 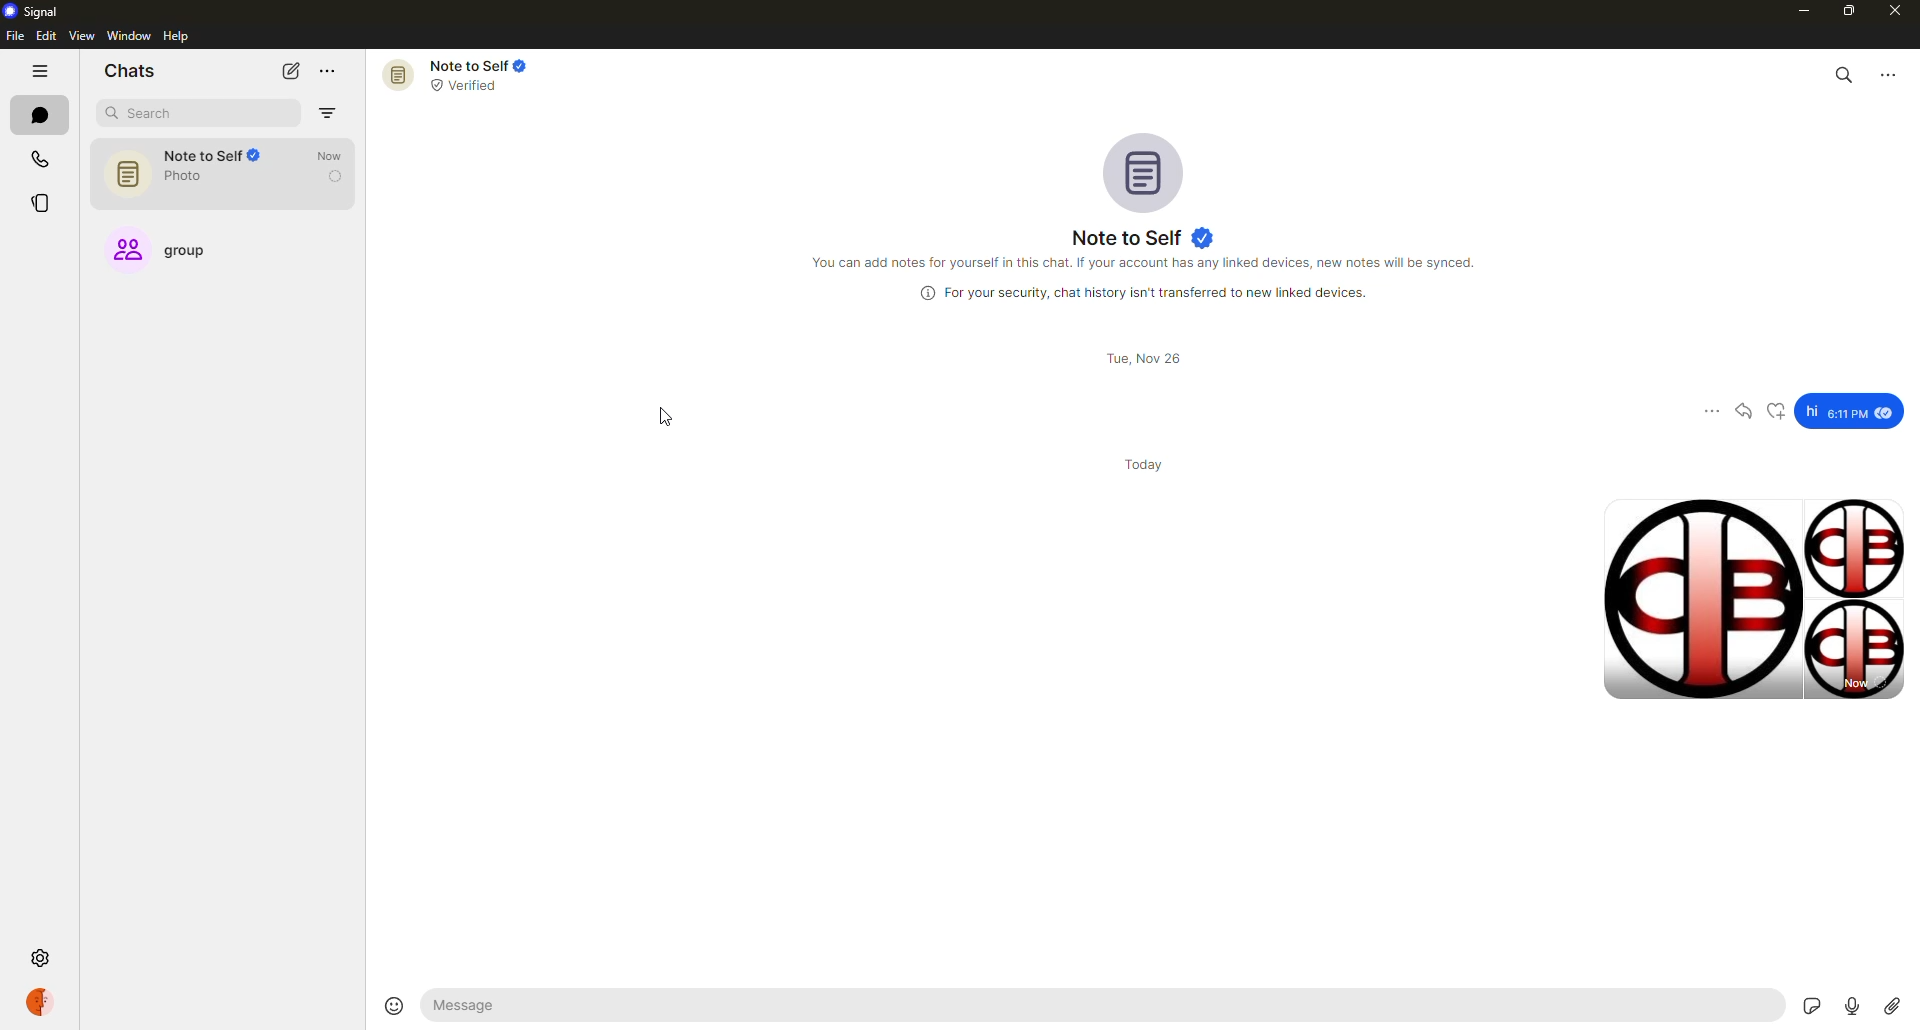 What do you see at coordinates (1142, 171) in the screenshot?
I see `profile pic` at bounding box center [1142, 171].